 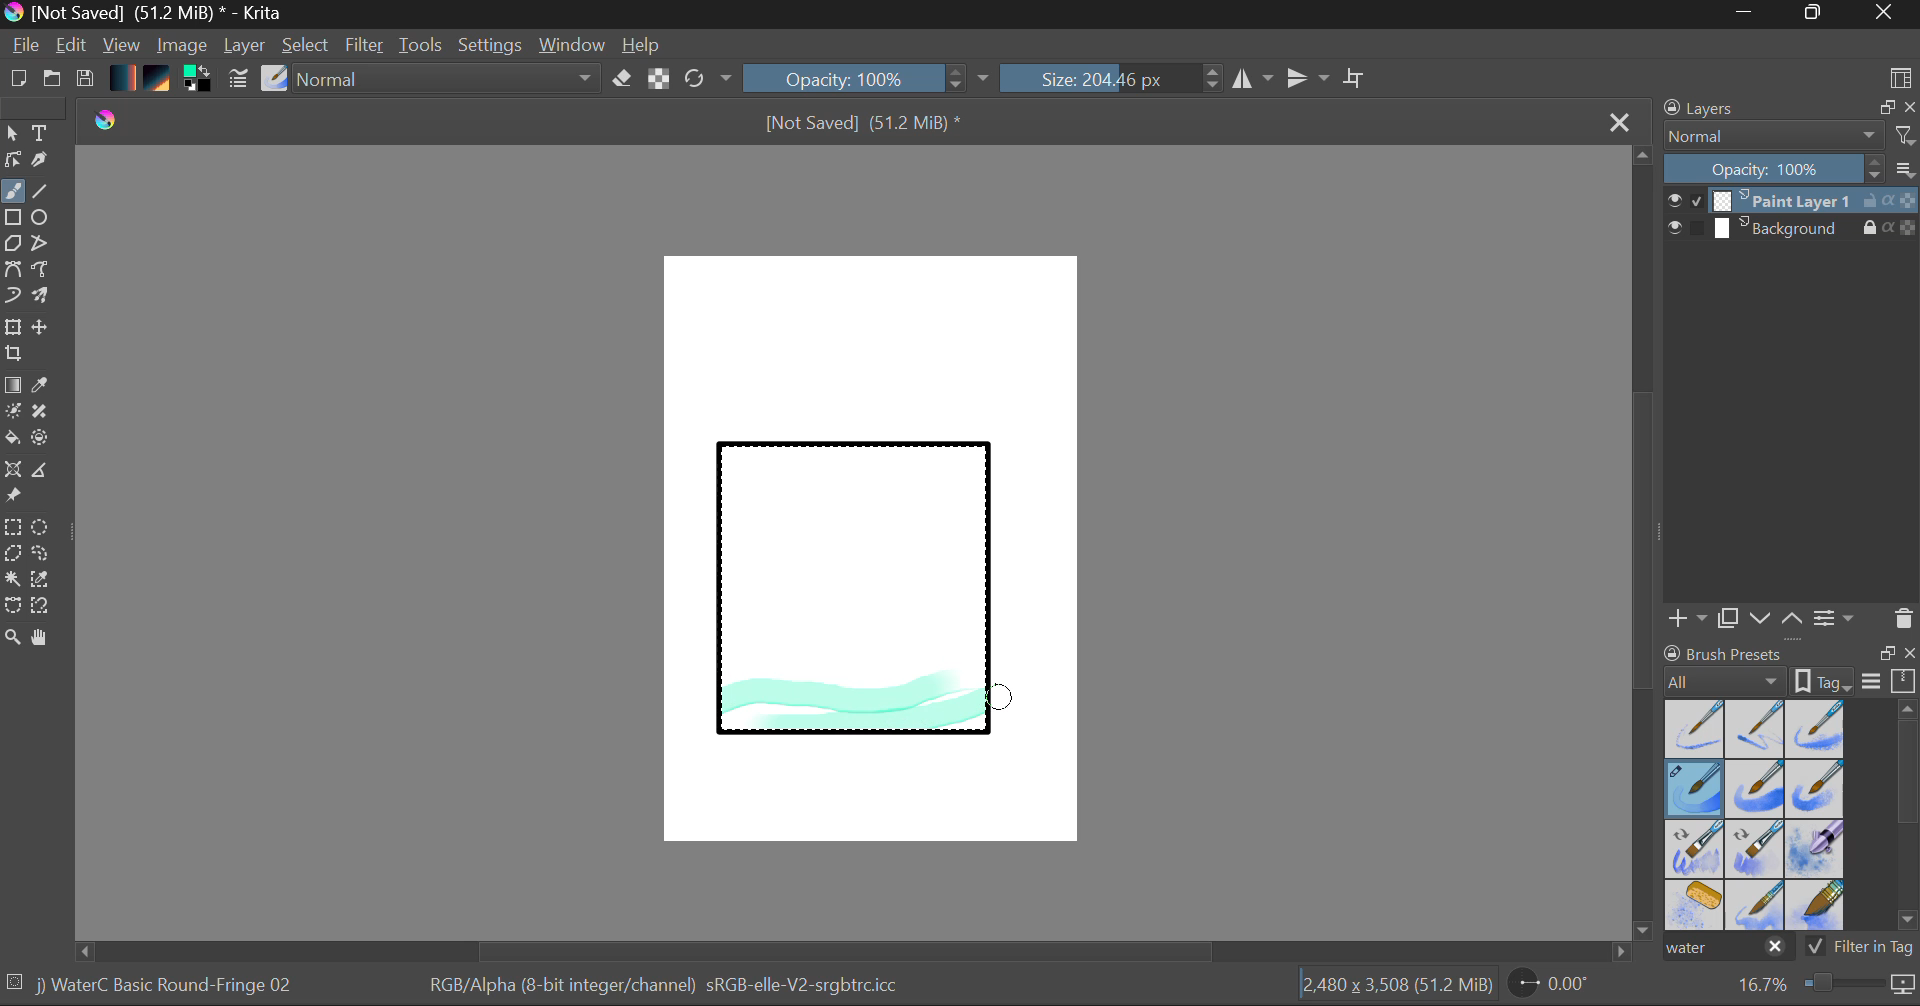 I want to click on DRAG_TO Stroke 2, so click(x=1003, y=698).